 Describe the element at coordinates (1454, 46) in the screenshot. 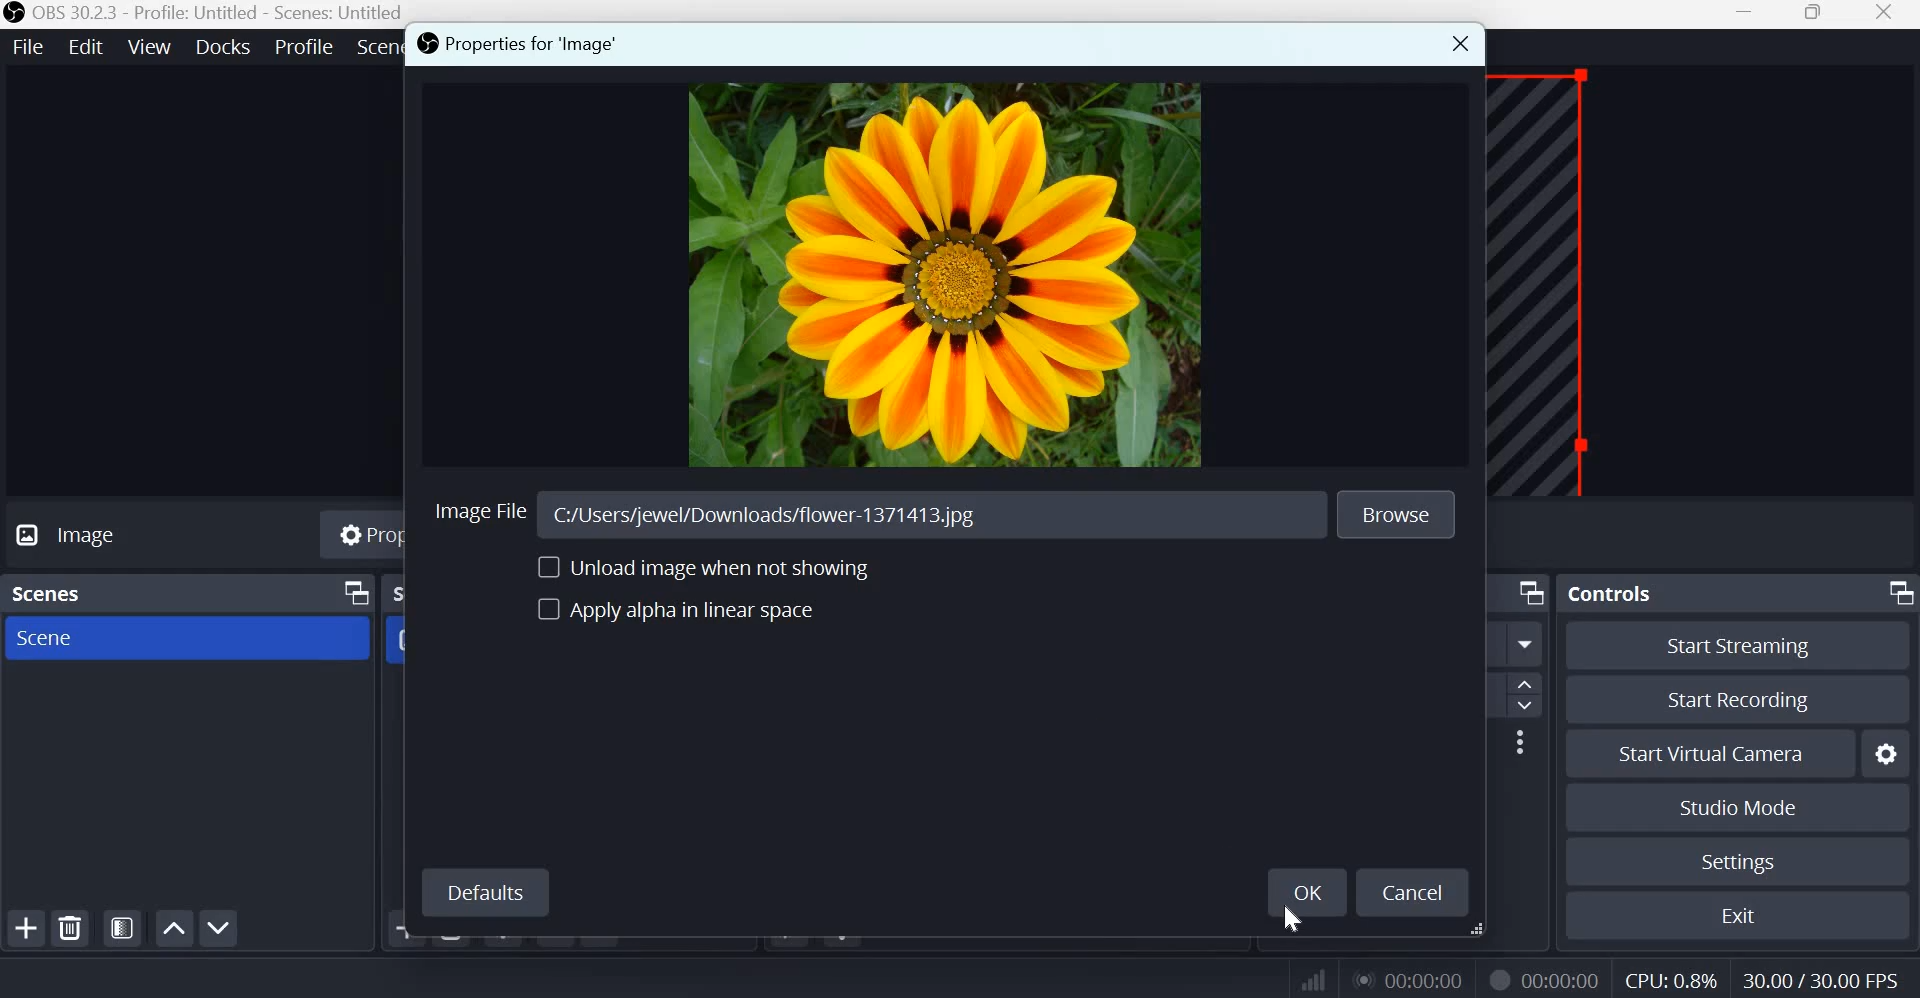

I see `Close` at that location.